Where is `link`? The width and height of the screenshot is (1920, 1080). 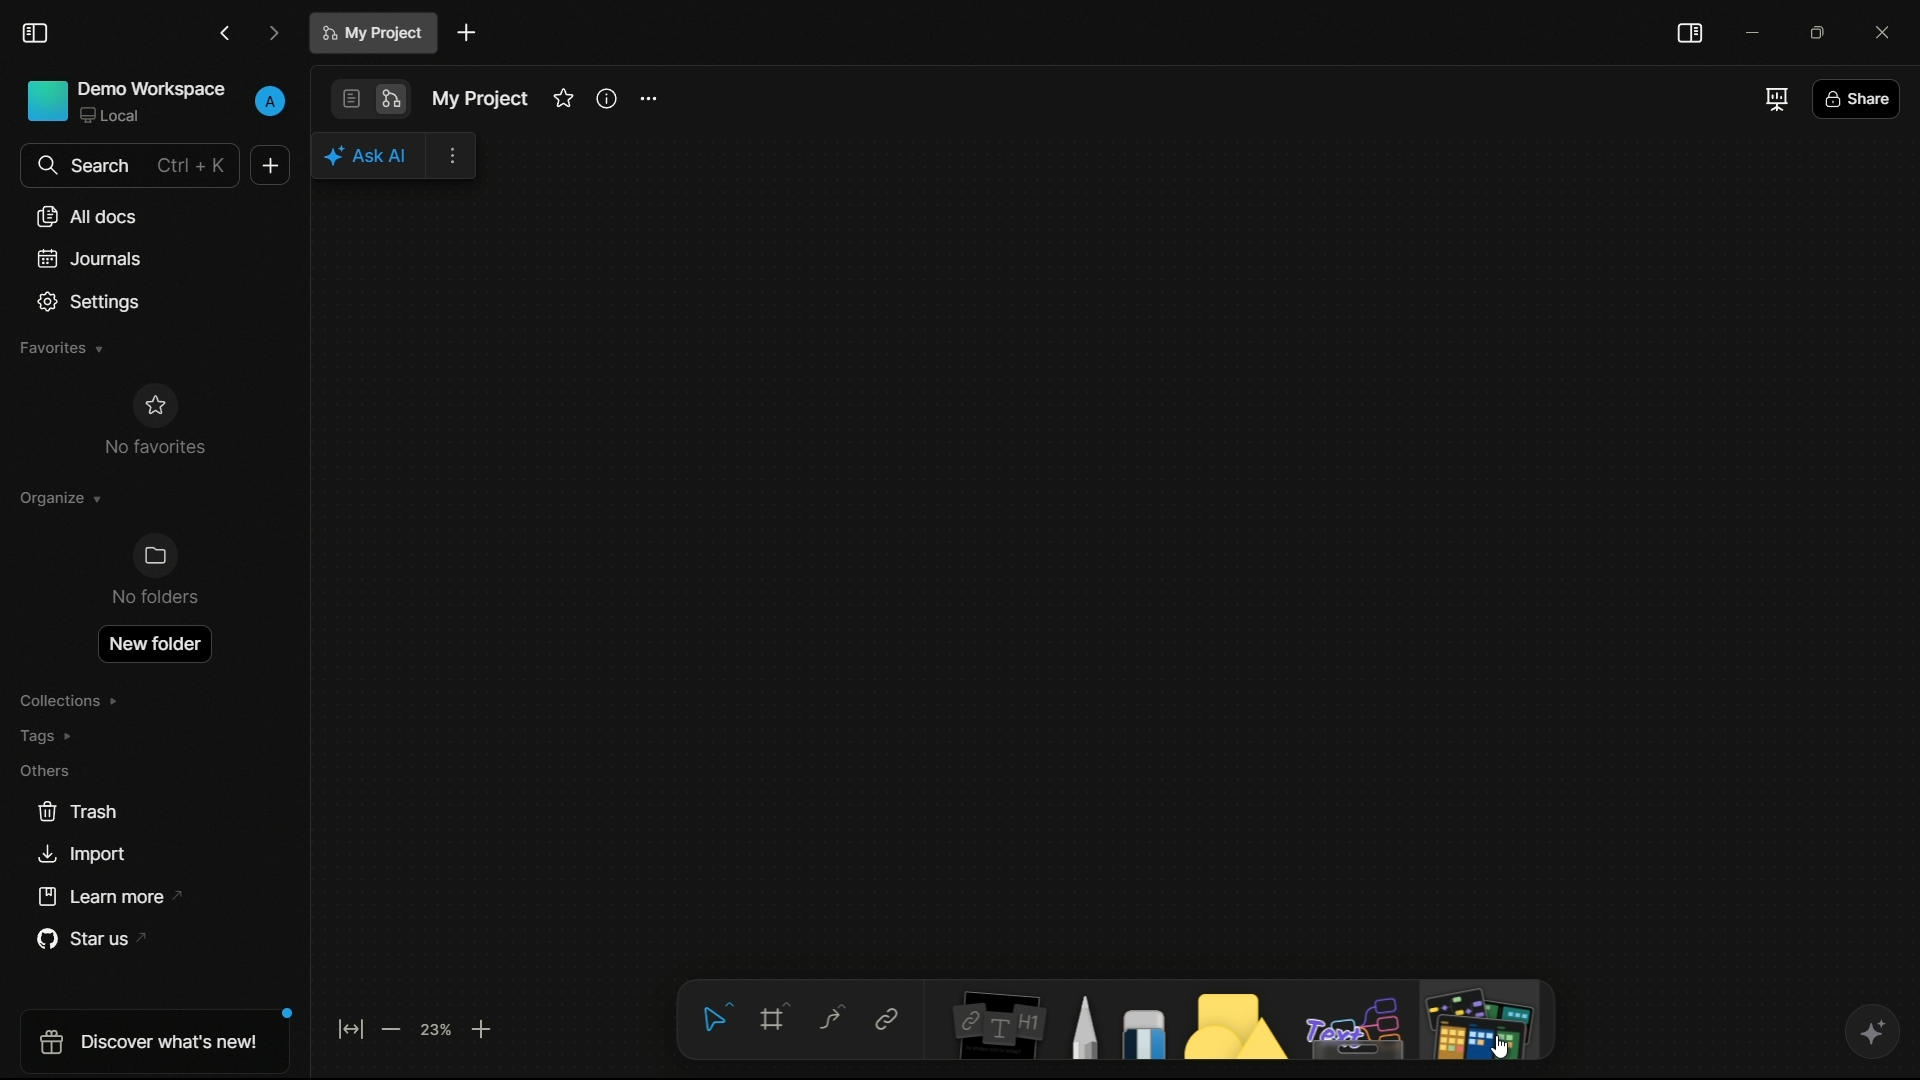 link is located at coordinates (886, 1019).